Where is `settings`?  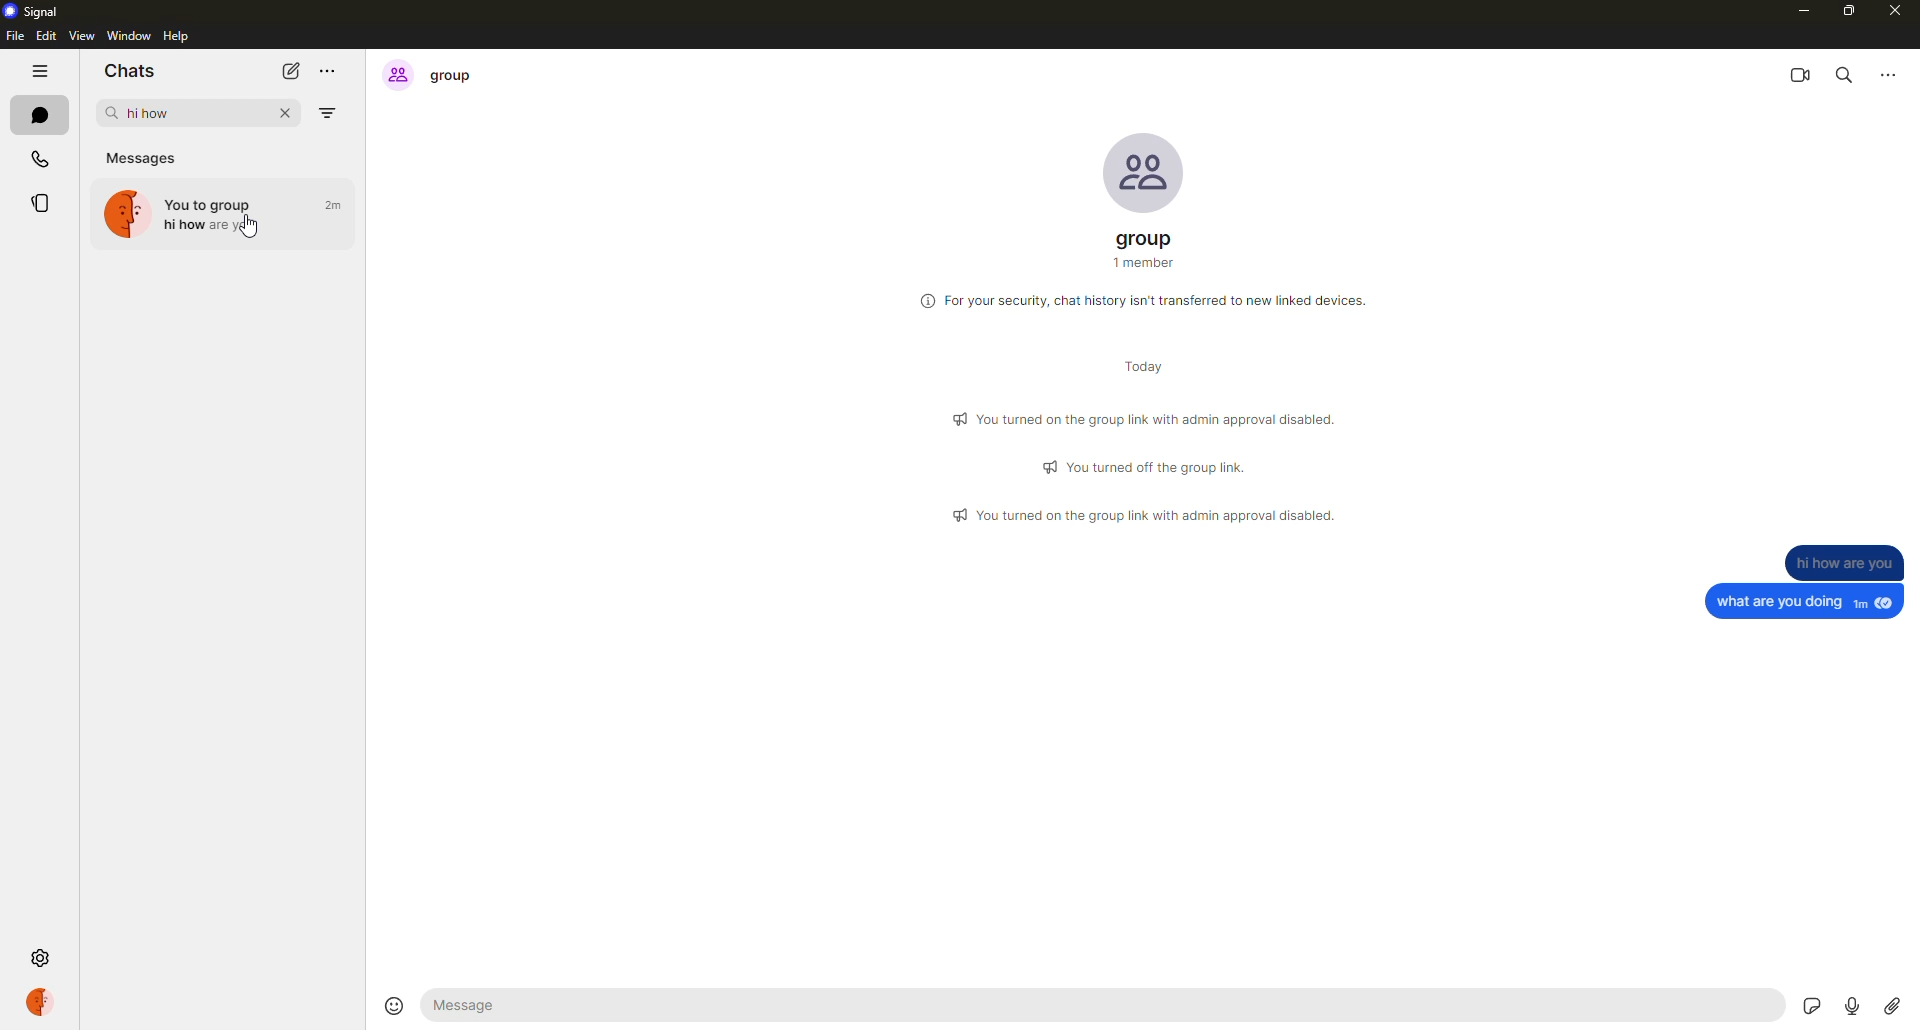 settings is located at coordinates (44, 956).